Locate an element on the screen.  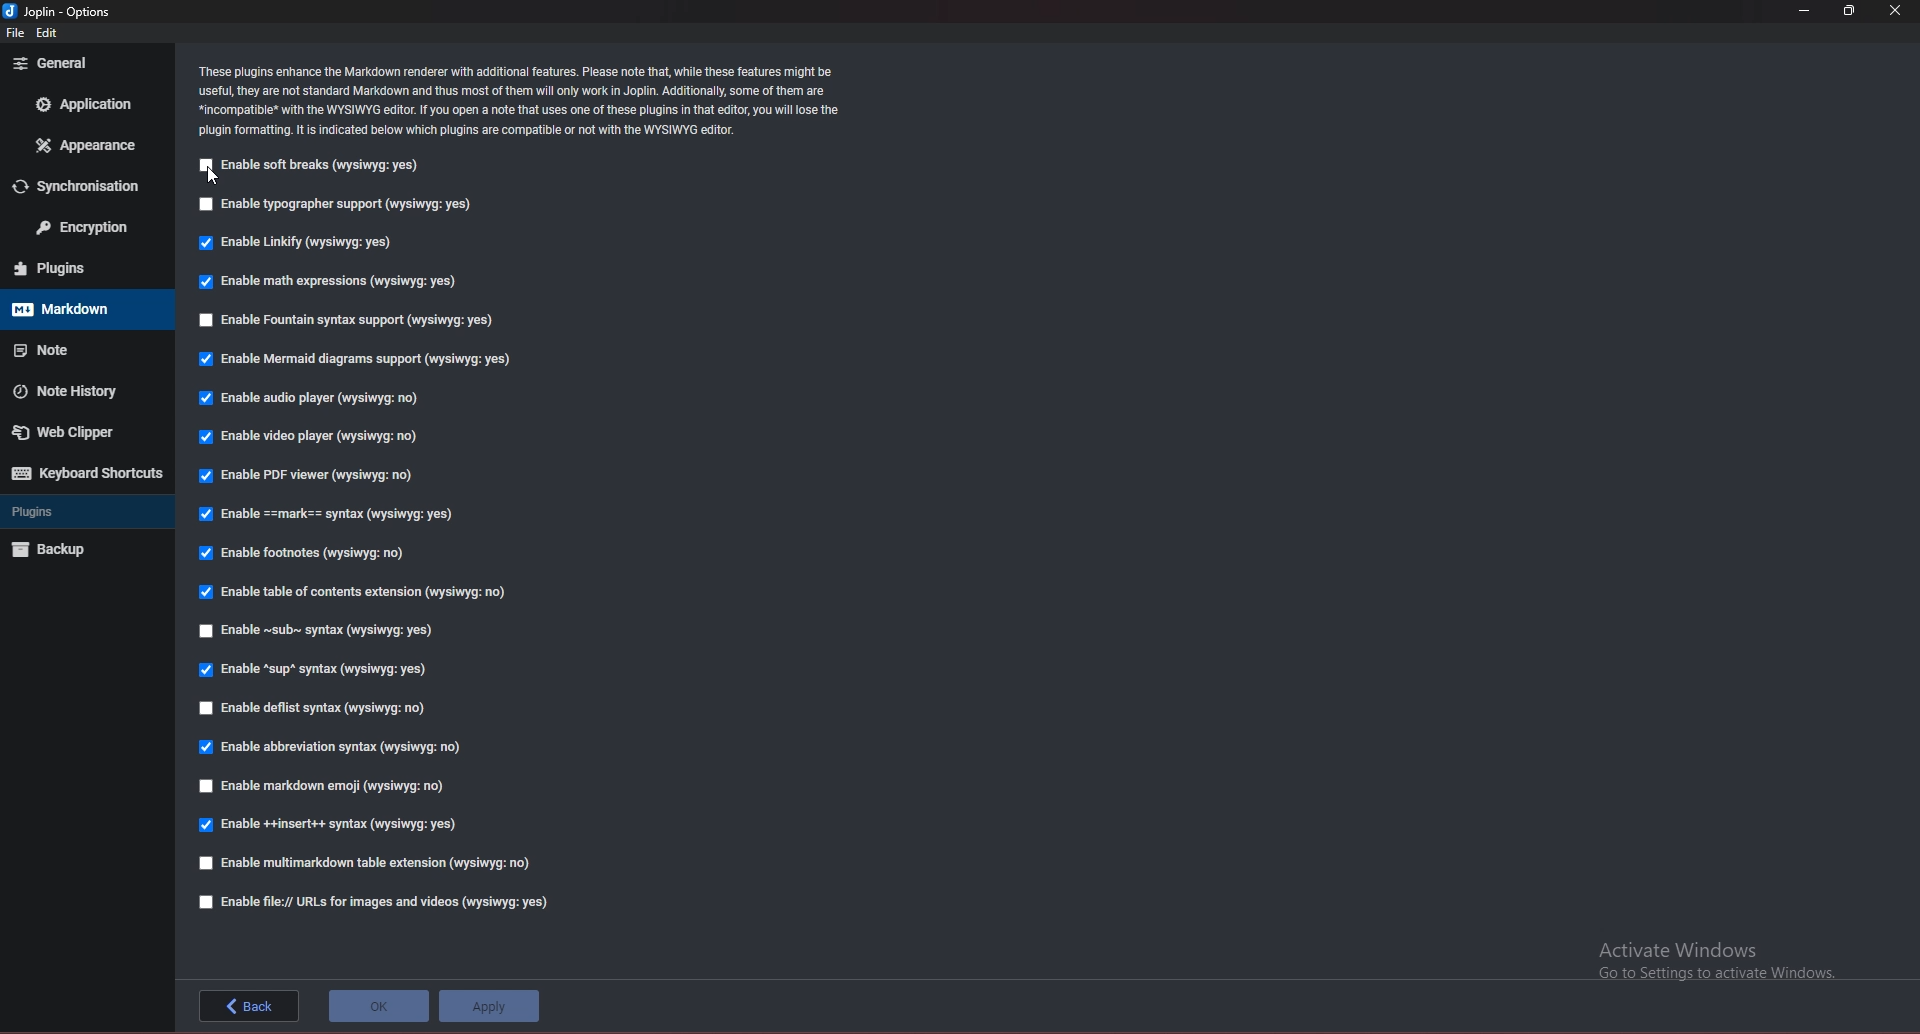
edit is located at coordinates (52, 33).